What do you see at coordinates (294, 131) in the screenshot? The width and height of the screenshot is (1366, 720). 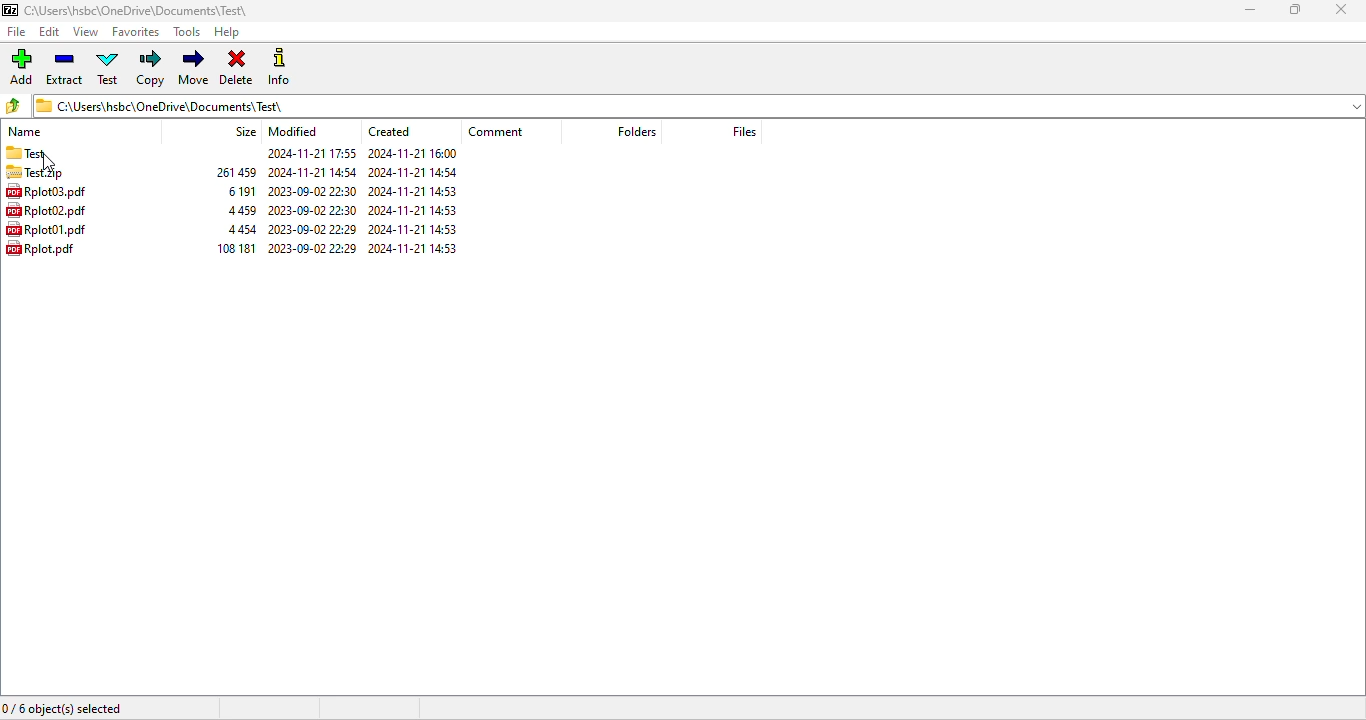 I see `modified` at bounding box center [294, 131].